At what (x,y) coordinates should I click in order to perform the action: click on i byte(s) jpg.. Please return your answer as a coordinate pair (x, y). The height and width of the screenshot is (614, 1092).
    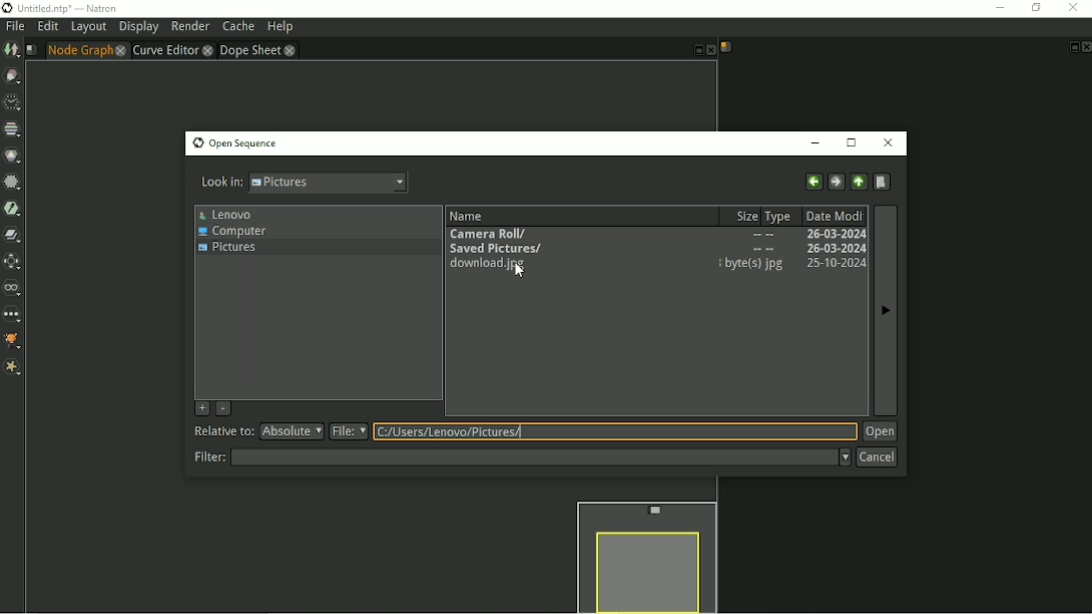
    Looking at the image, I should click on (751, 264).